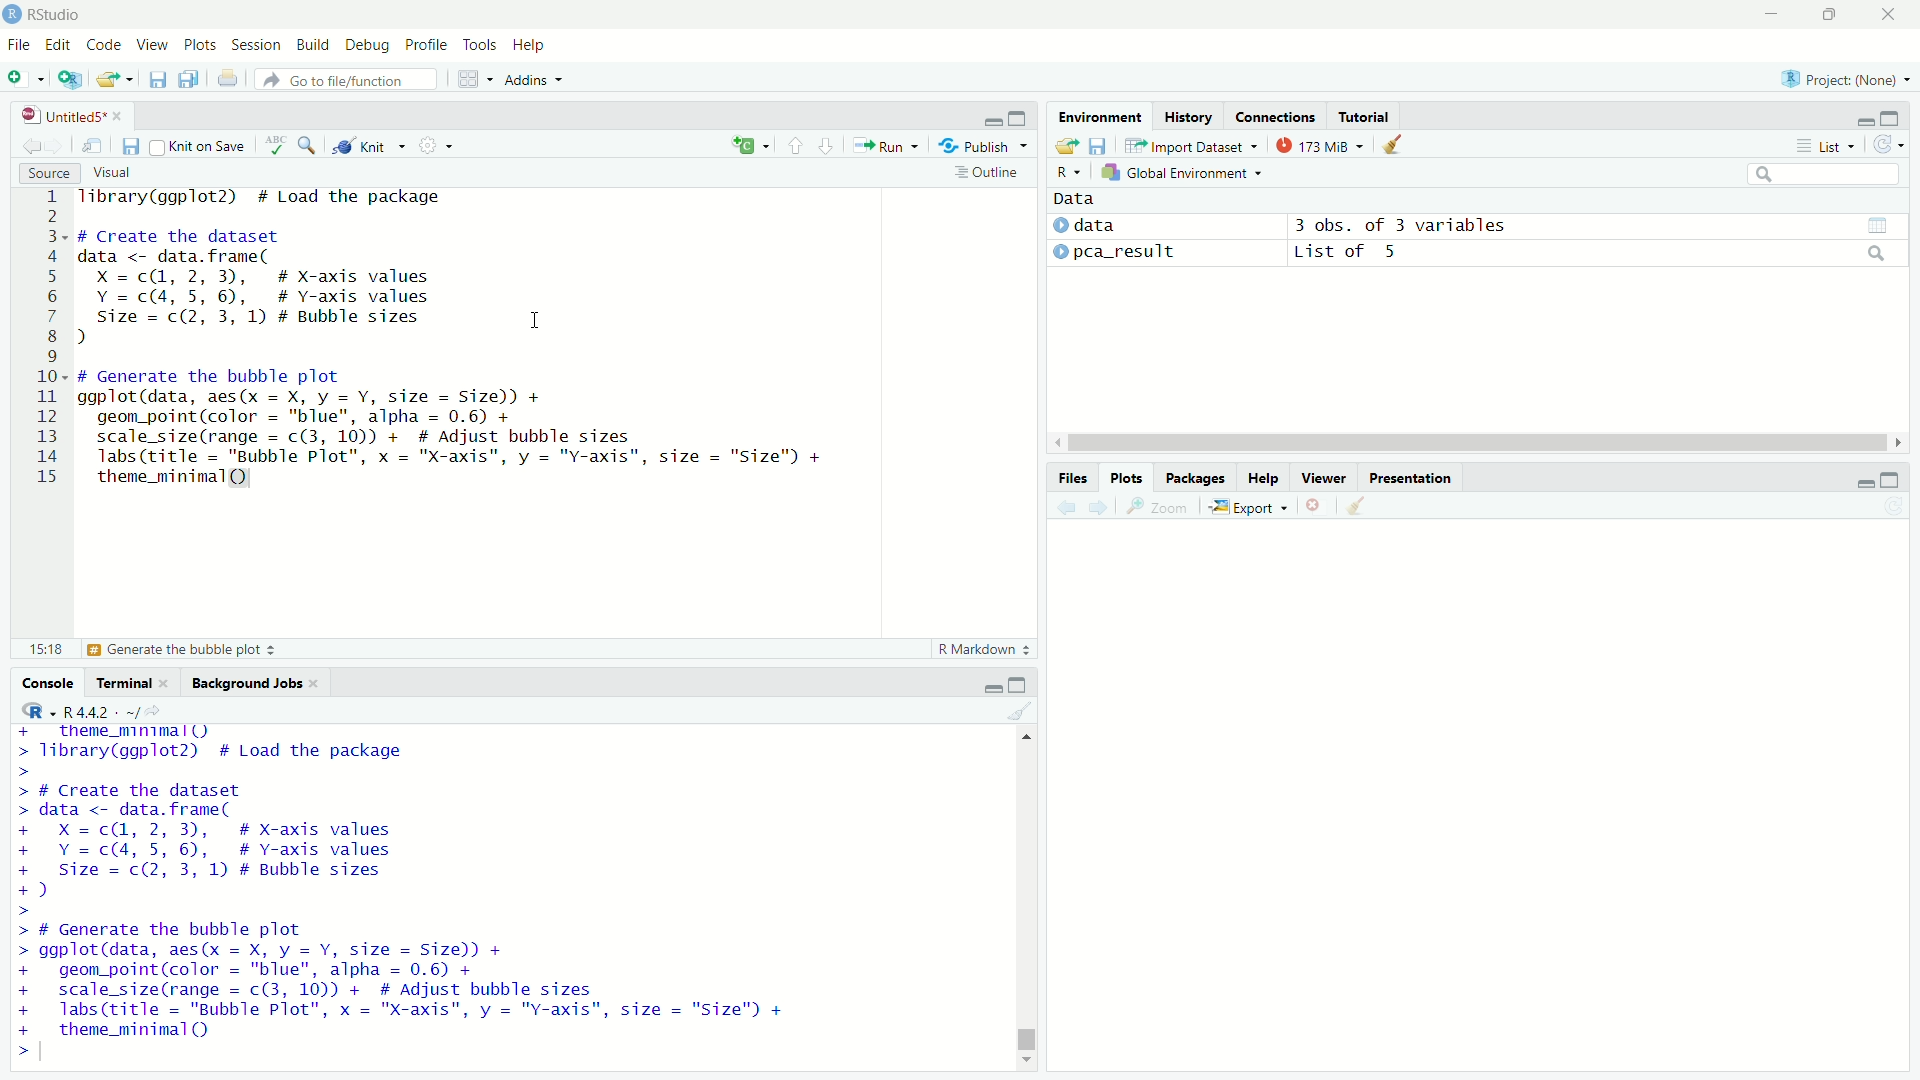  I want to click on R language version : R4.4.2, so click(112, 711).